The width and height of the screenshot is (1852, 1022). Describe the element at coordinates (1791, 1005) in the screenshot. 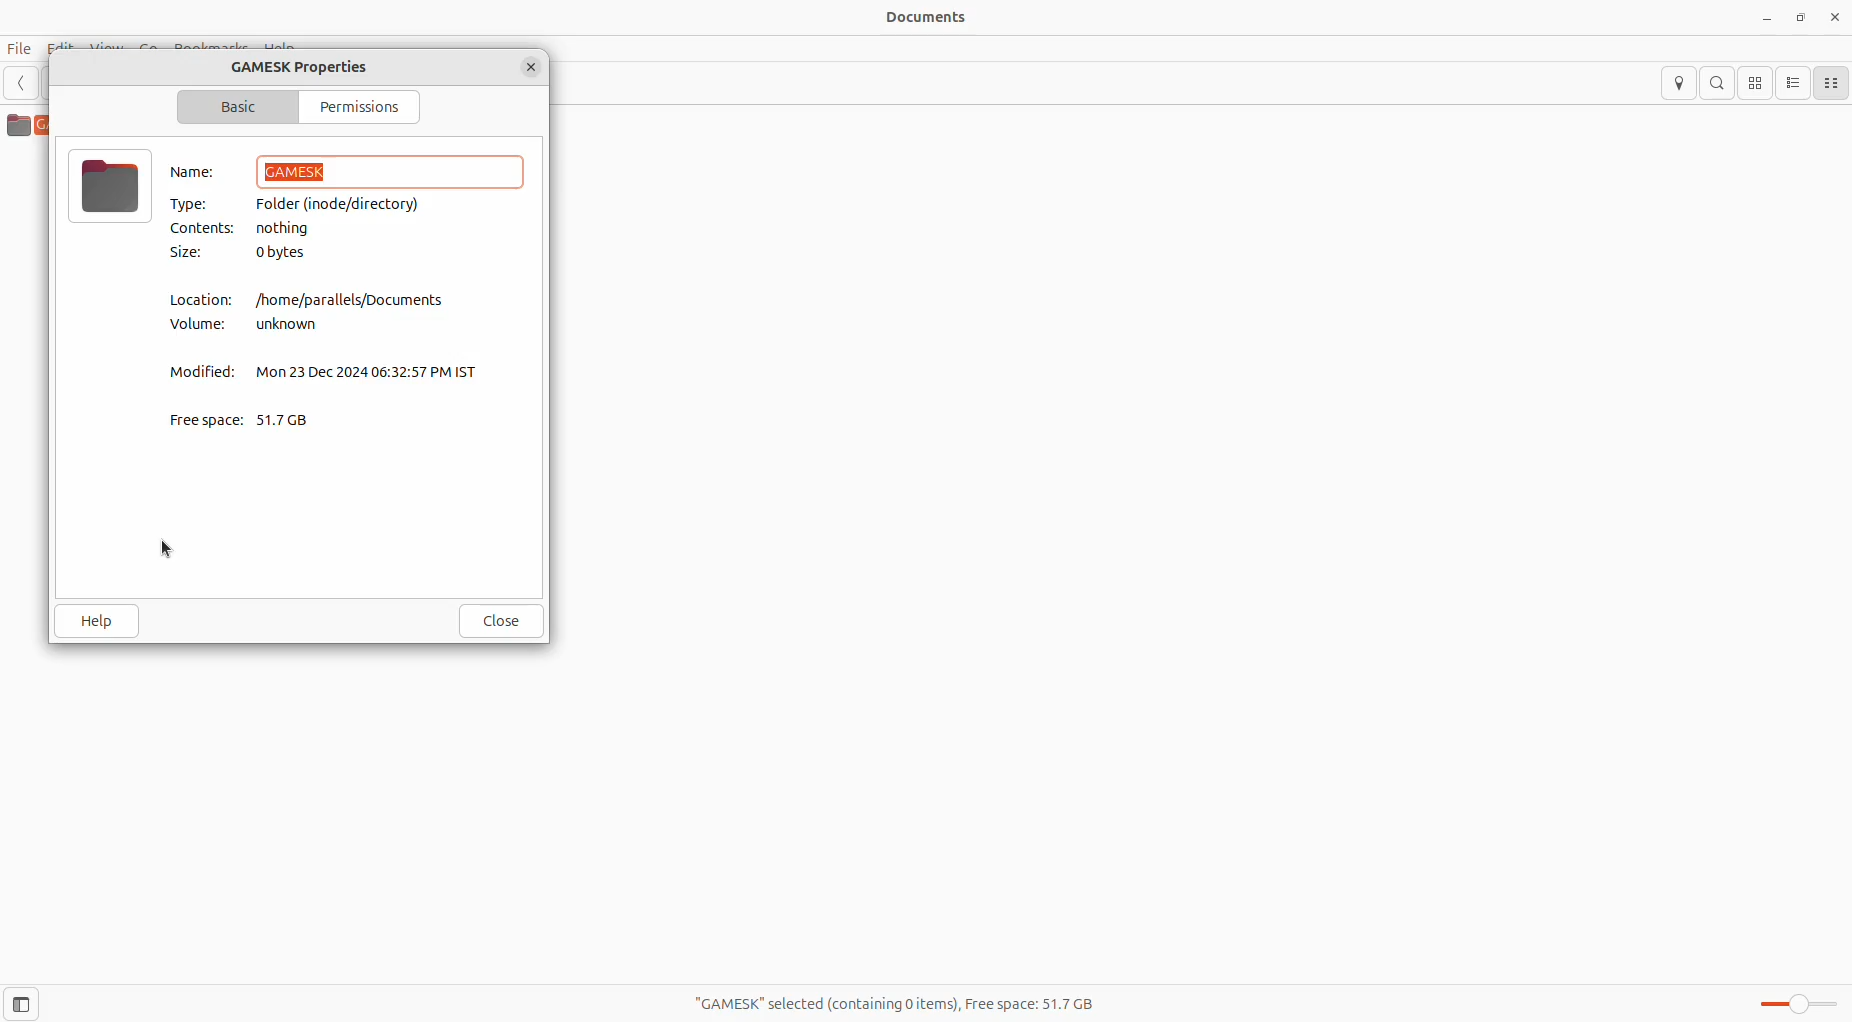

I see `Zoom` at that location.